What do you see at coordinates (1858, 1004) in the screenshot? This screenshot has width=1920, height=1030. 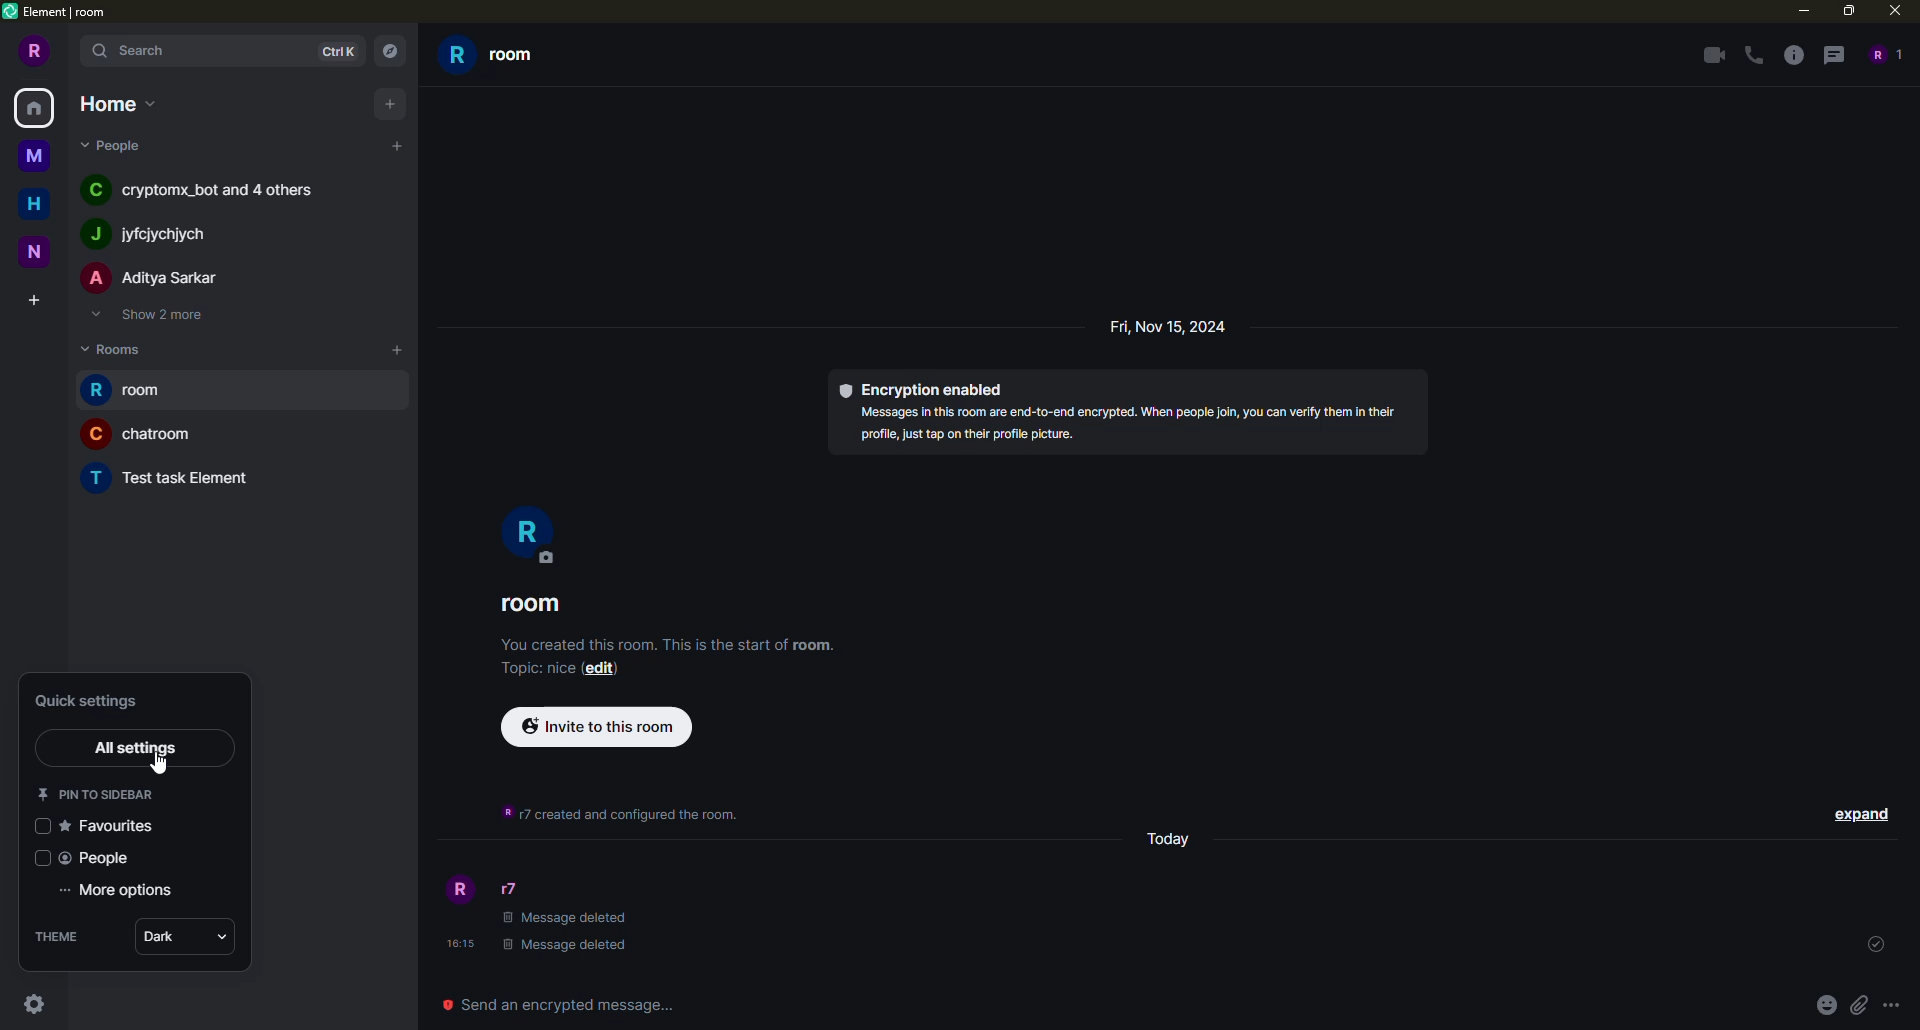 I see `attach` at bounding box center [1858, 1004].